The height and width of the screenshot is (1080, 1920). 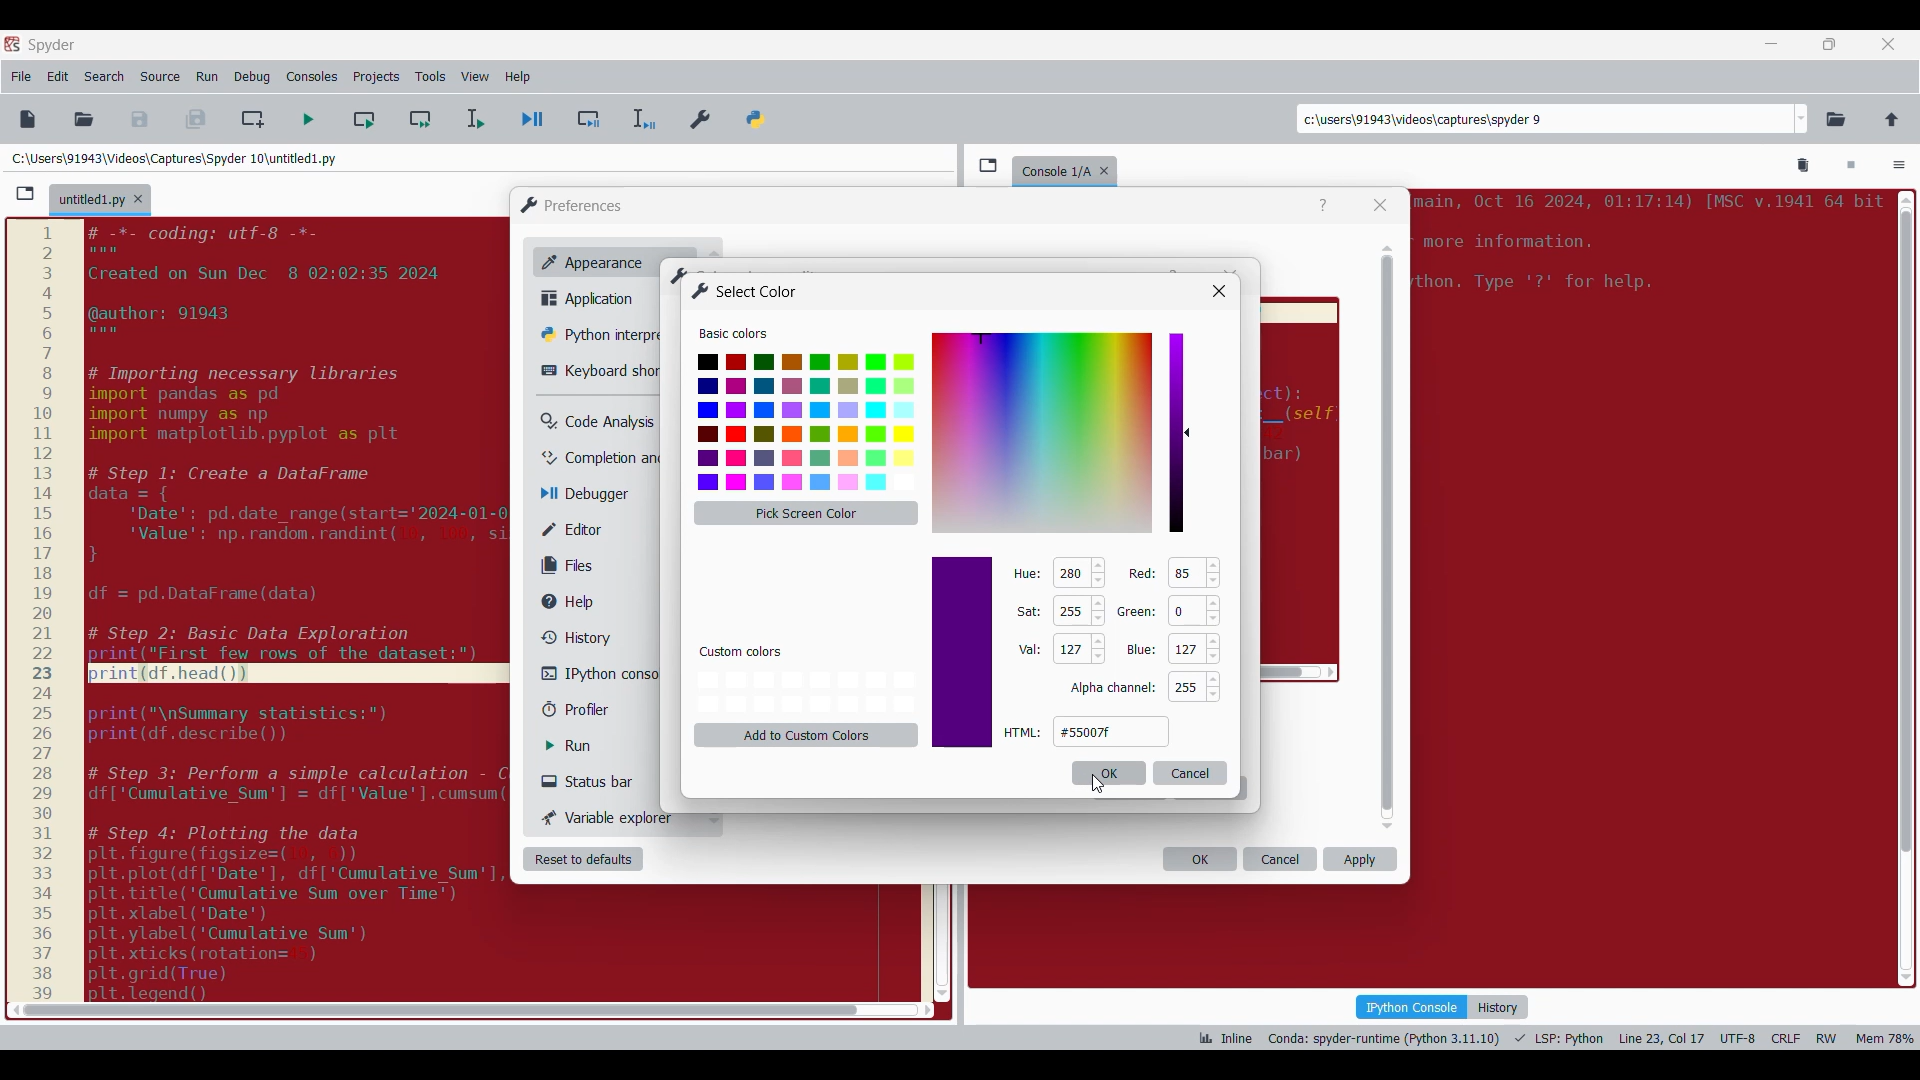 I want to click on Debug file, so click(x=533, y=120).